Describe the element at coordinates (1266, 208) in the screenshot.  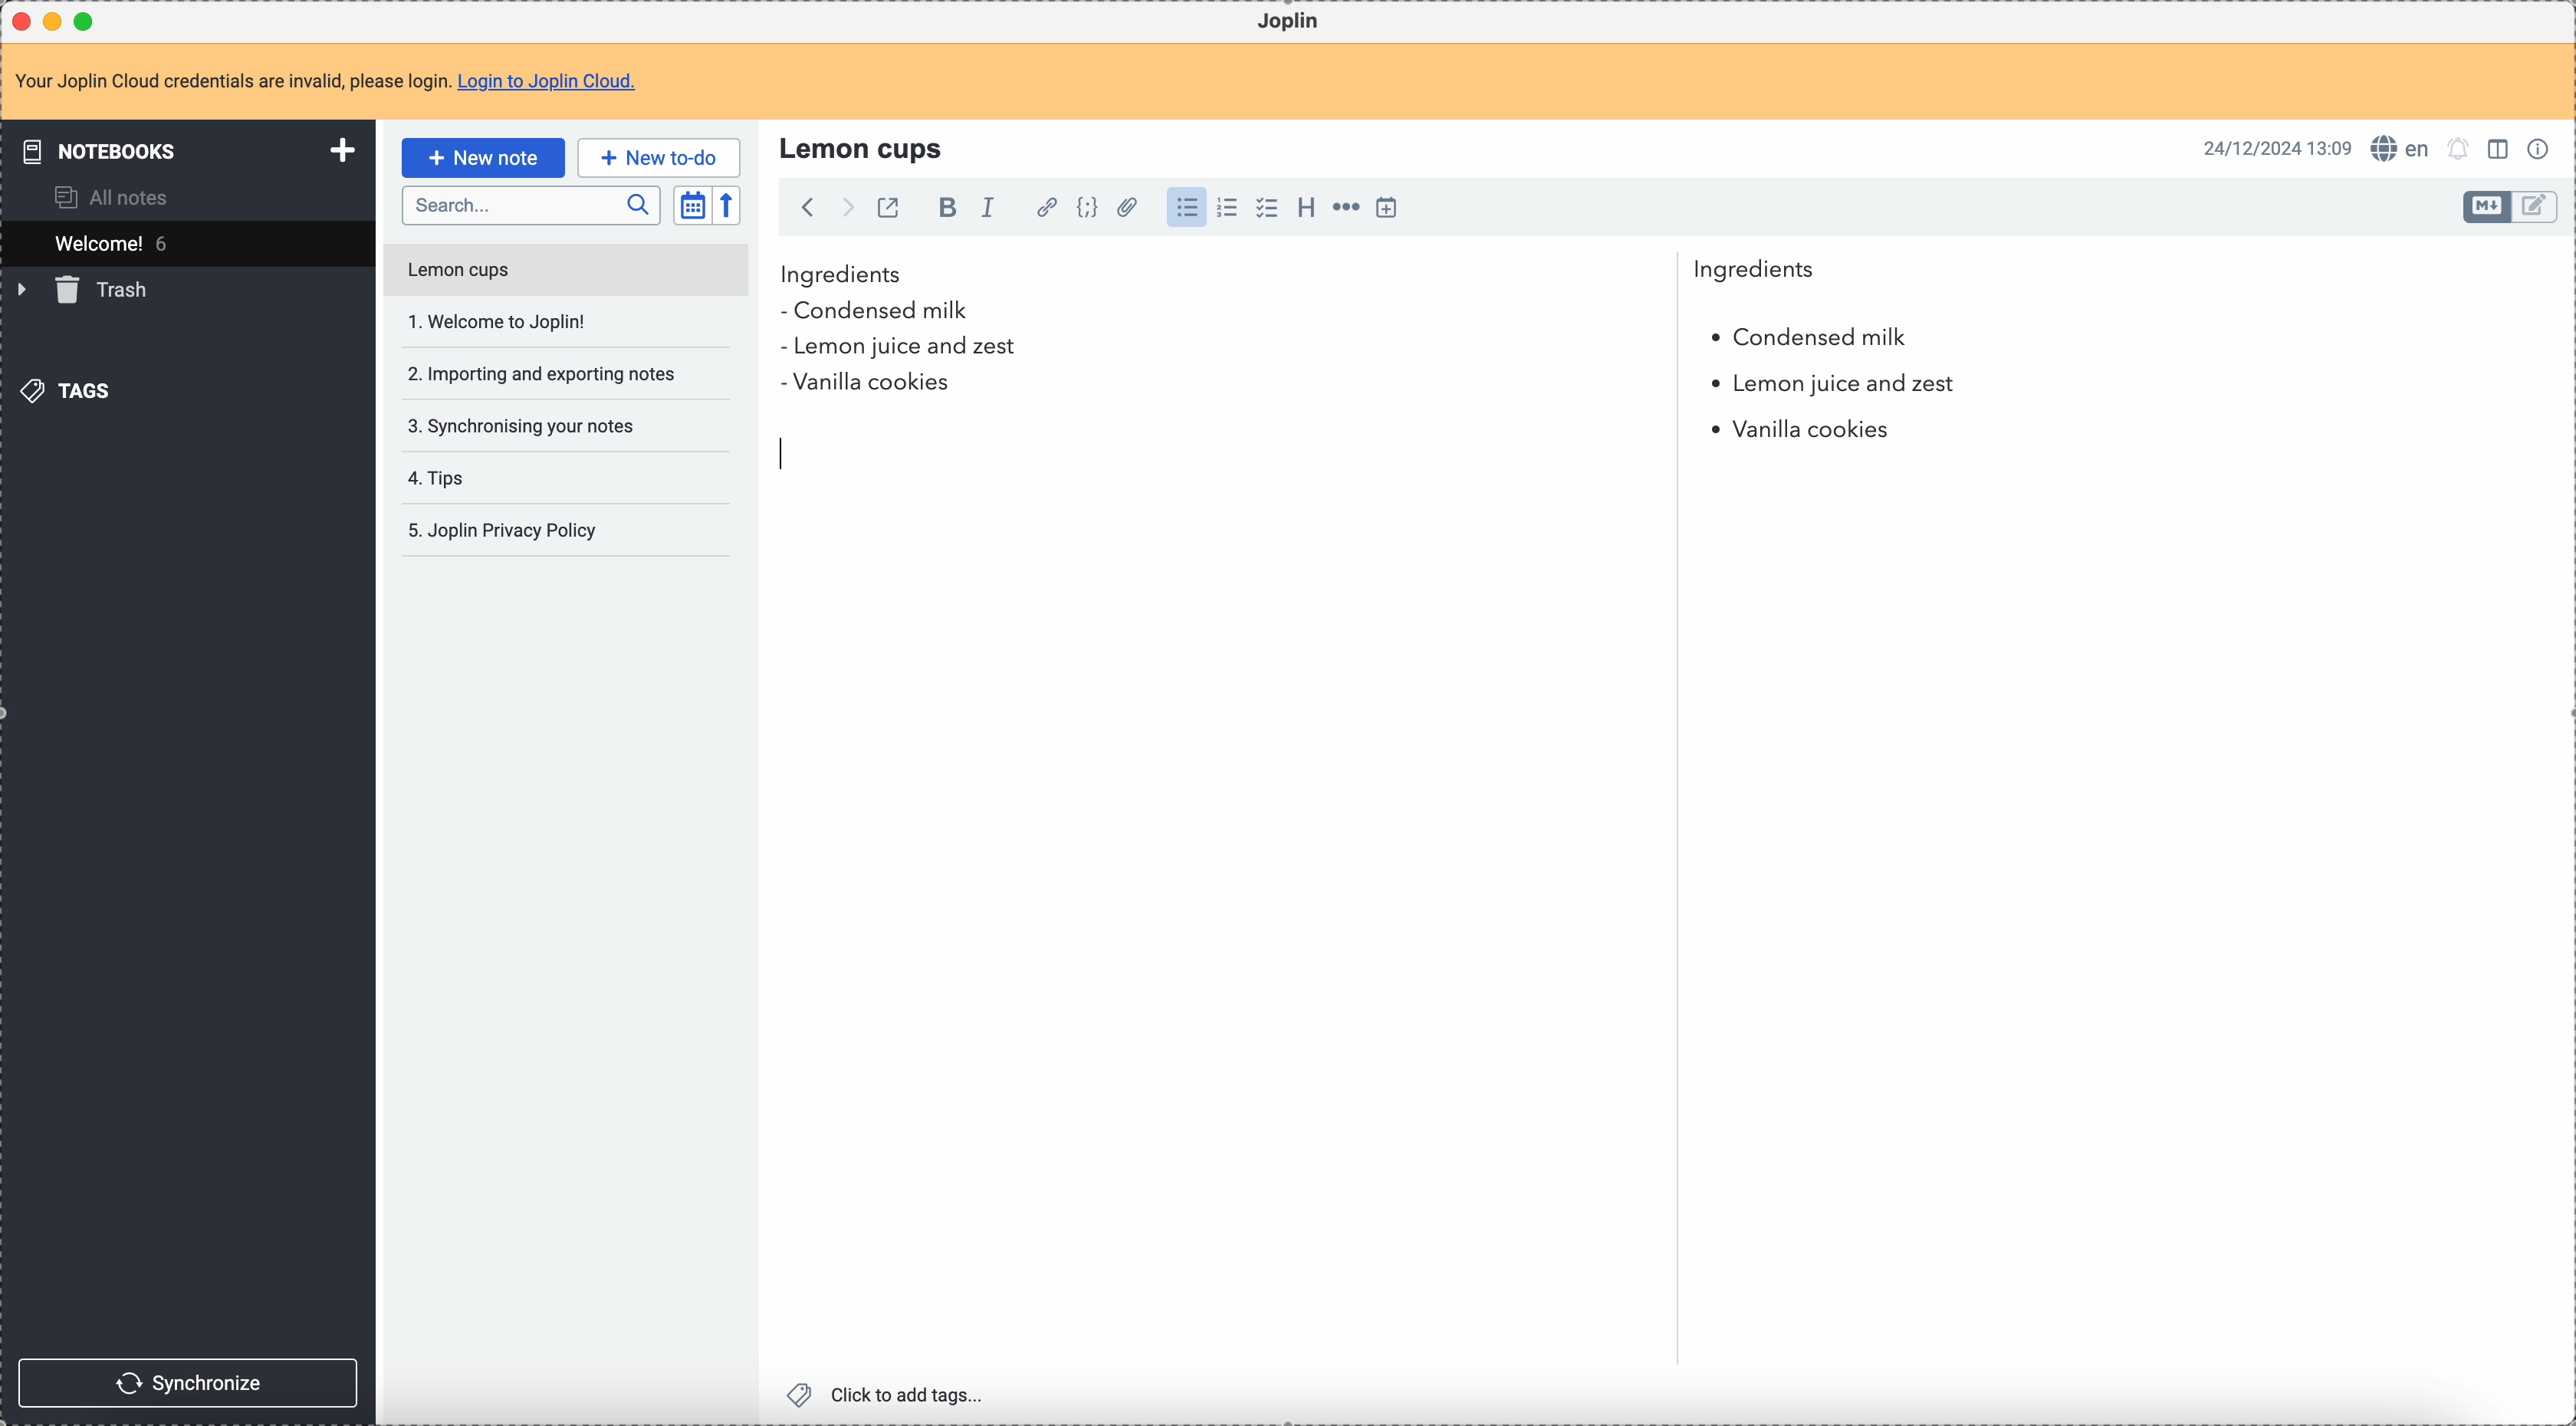
I see `check list` at that location.